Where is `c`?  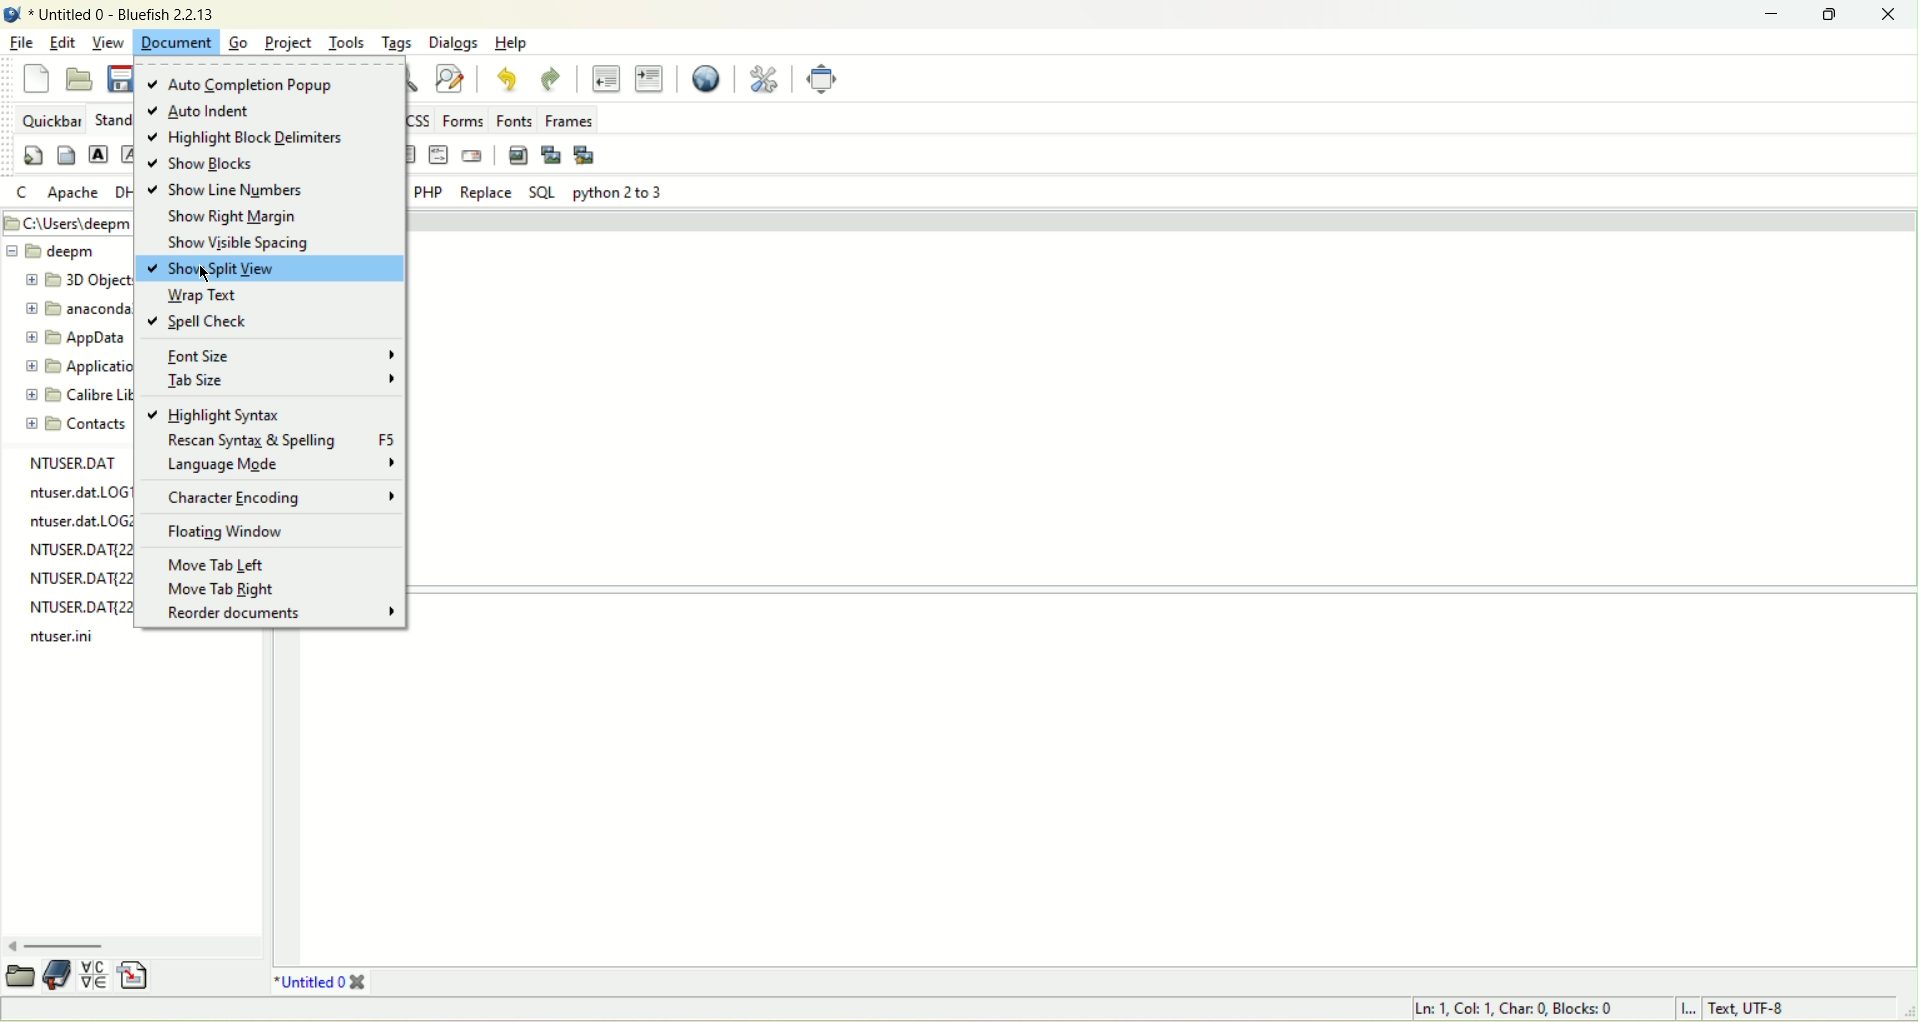 c is located at coordinates (24, 192).